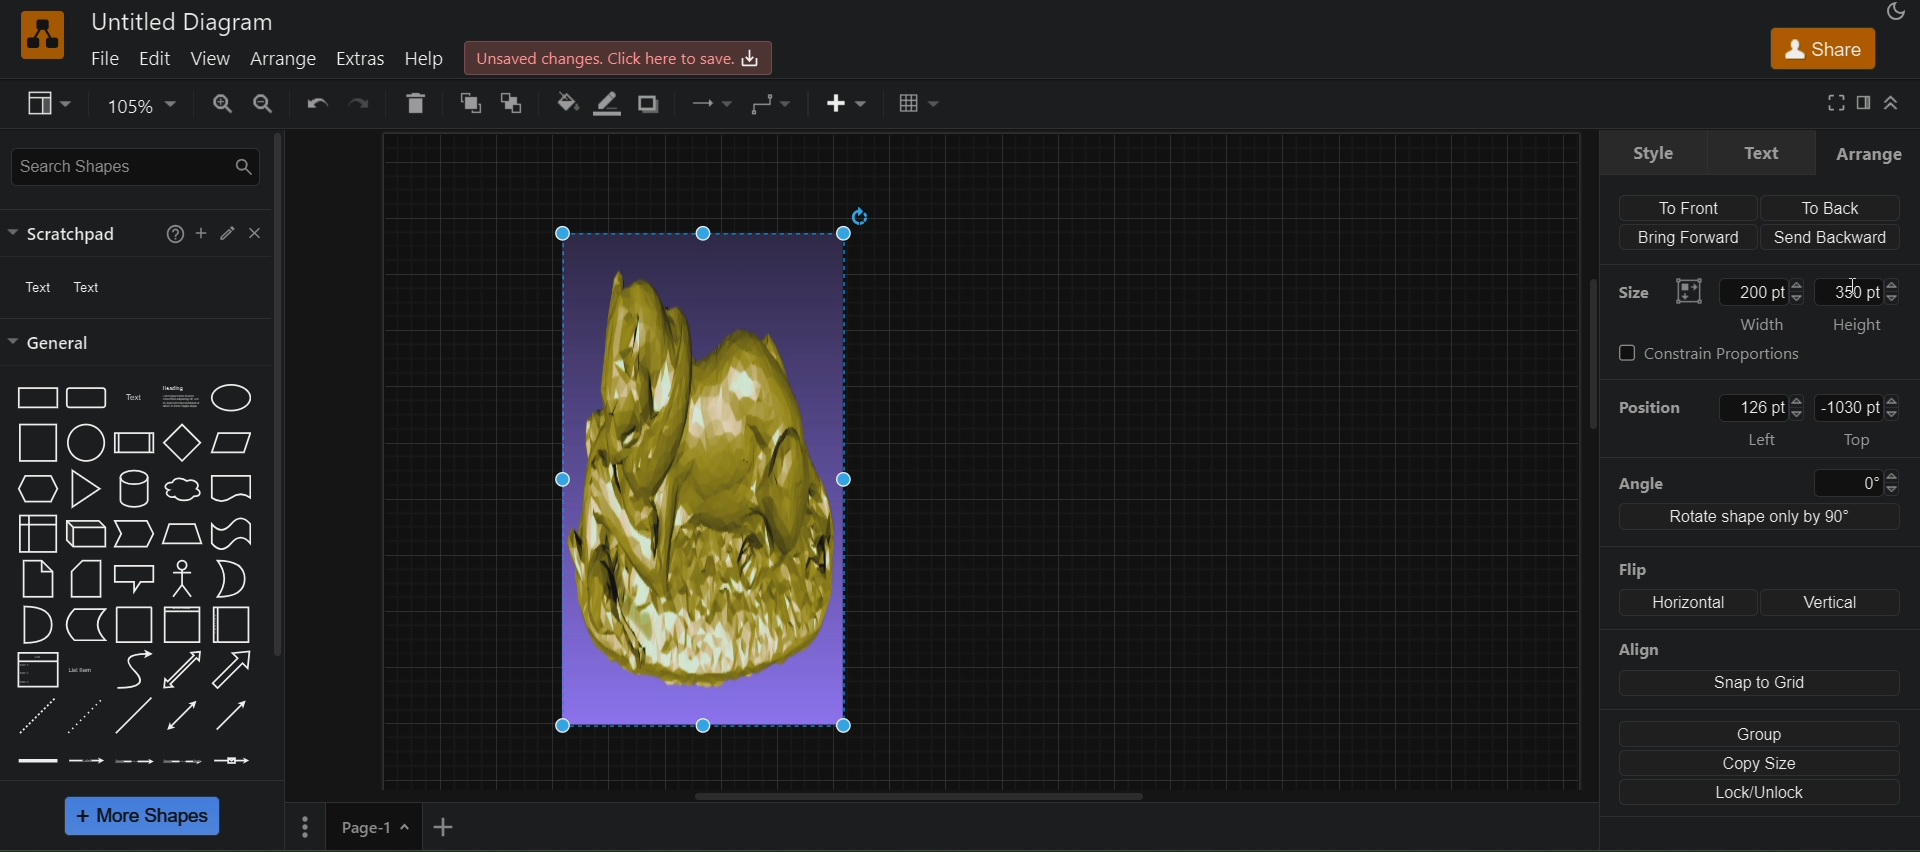  I want to click on cursor, so click(1855, 289).